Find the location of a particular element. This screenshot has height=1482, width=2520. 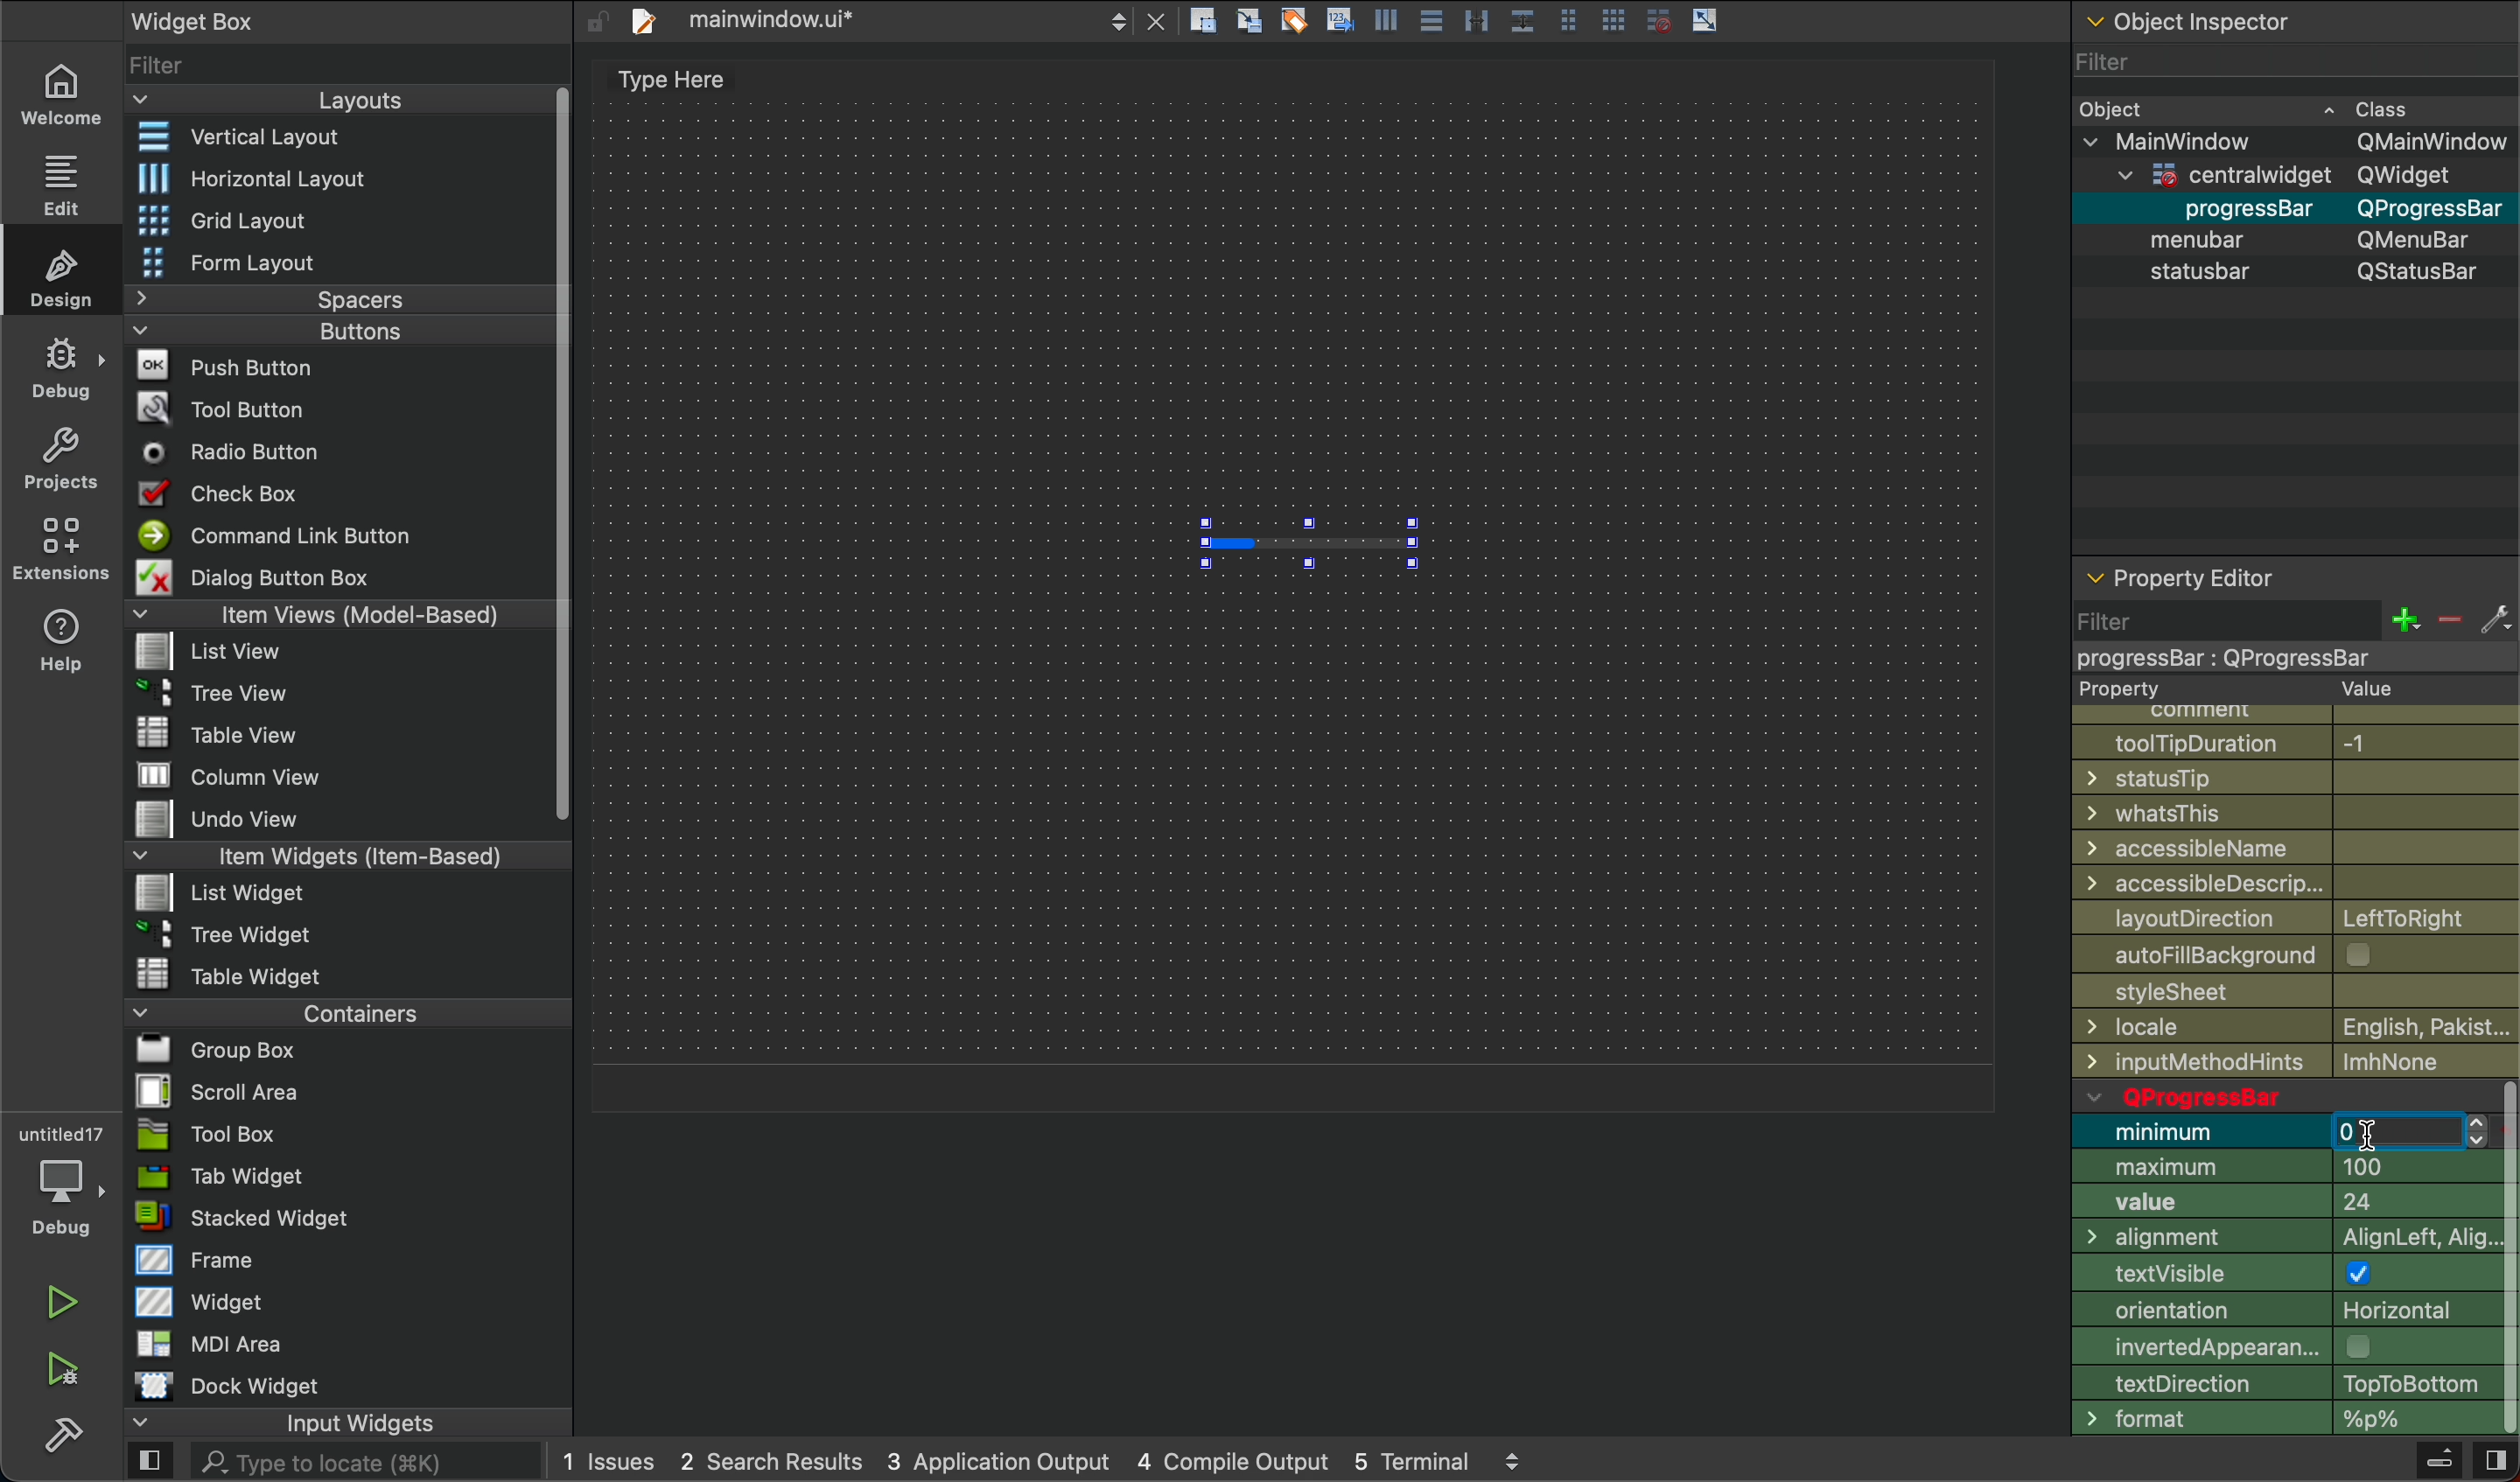

Accessible design is located at coordinates (2296, 883).